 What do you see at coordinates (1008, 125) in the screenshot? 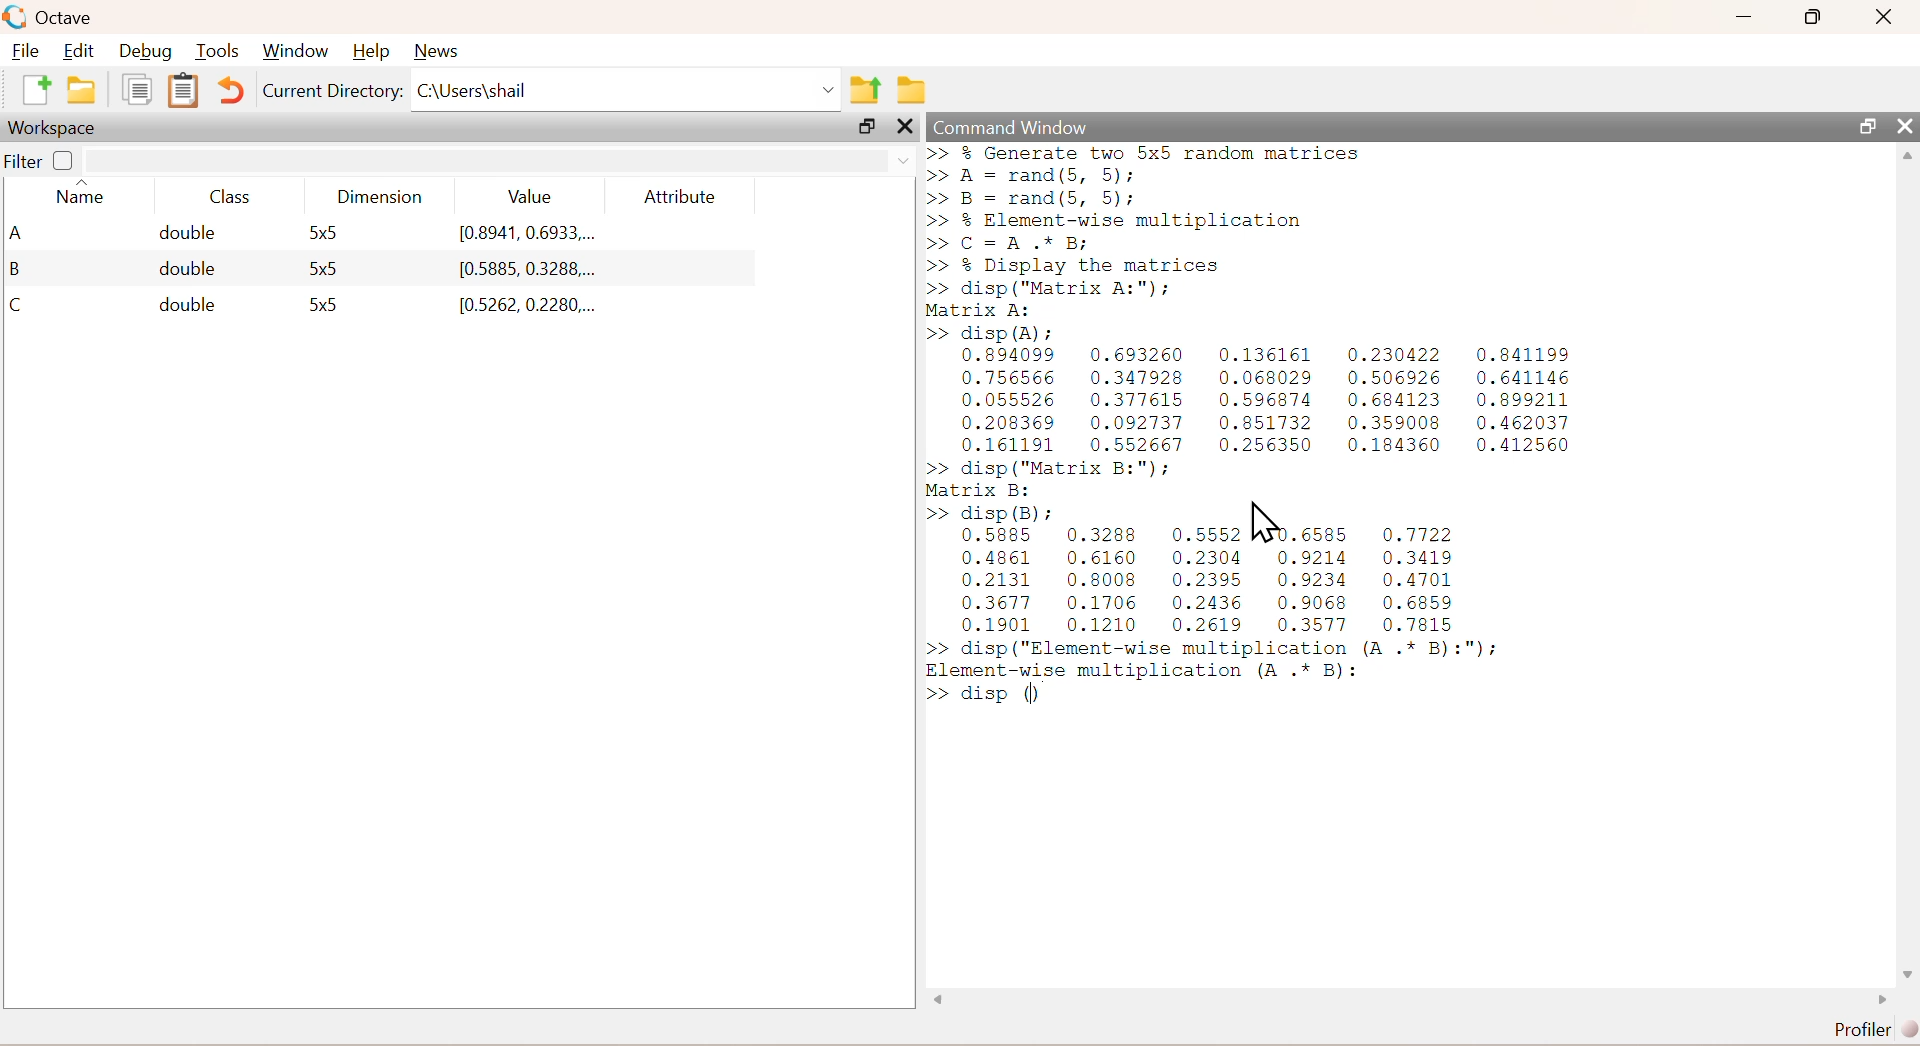
I see `Command Window` at bounding box center [1008, 125].